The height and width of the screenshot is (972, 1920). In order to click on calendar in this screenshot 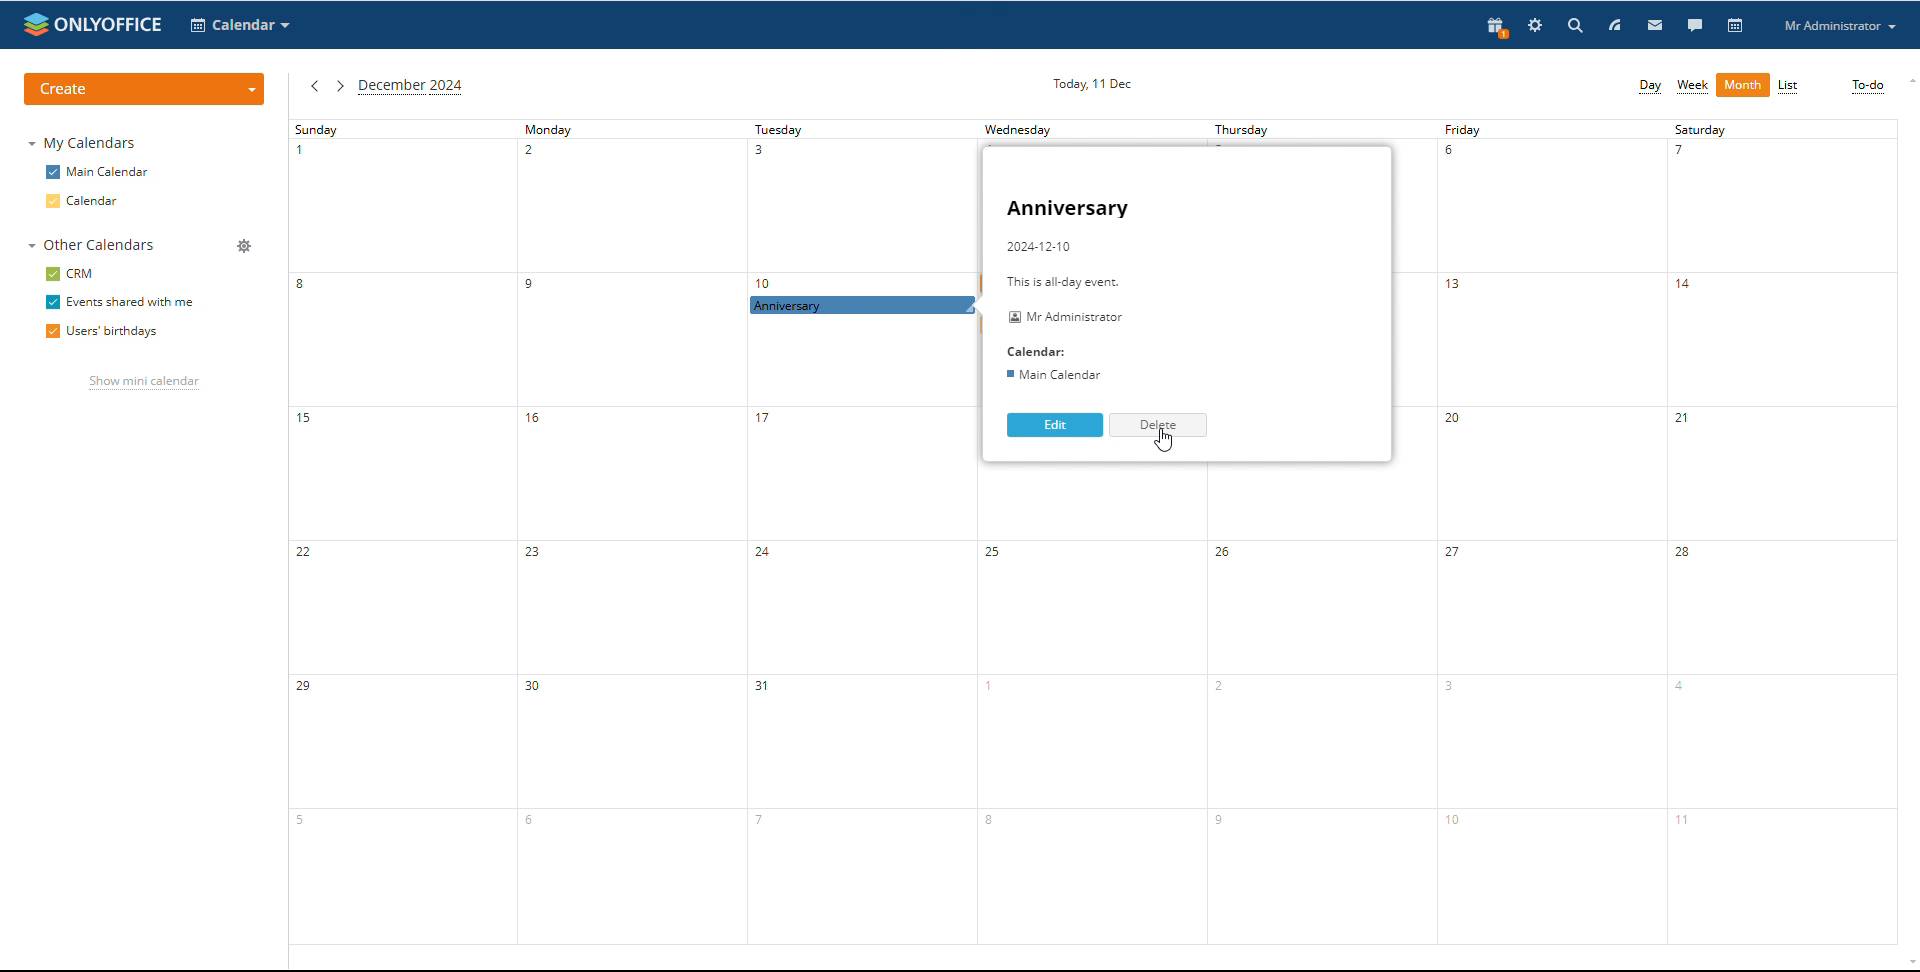, I will do `click(93, 201)`.